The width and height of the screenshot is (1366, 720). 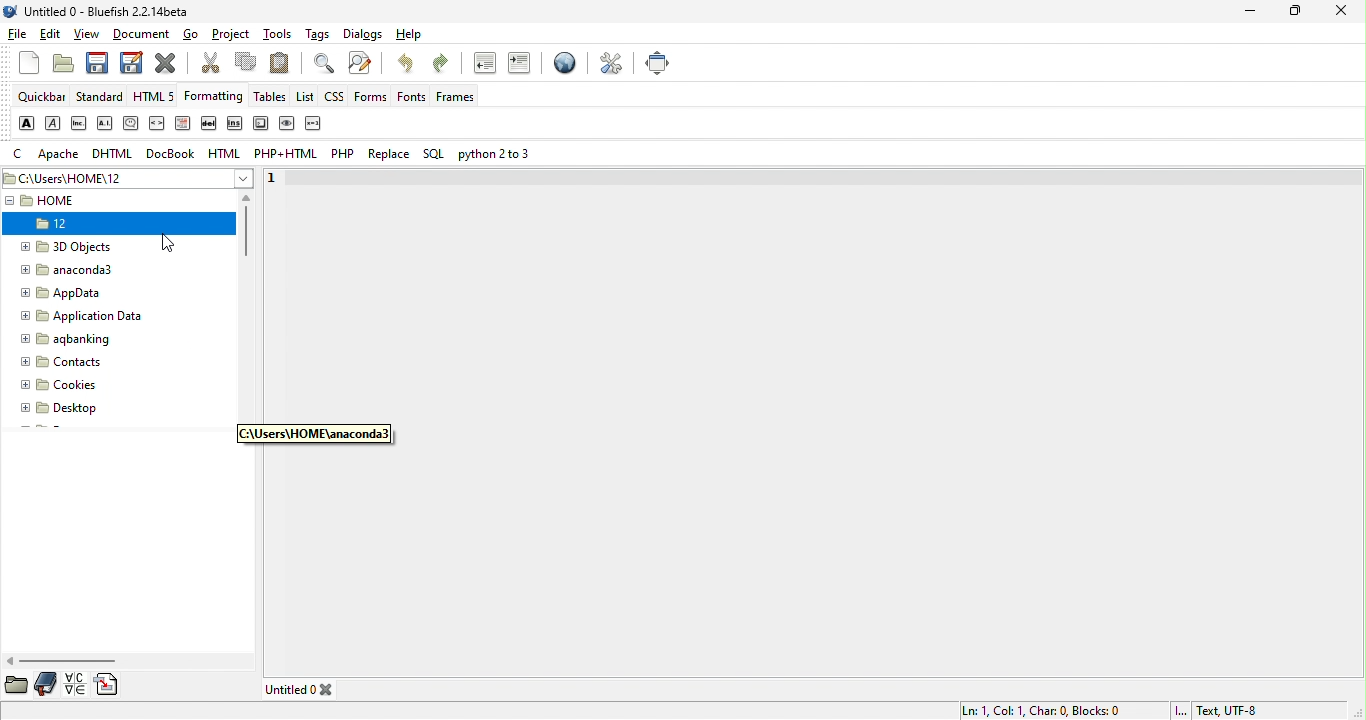 What do you see at coordinates (105, 125) in the screenshot?
I see `acronym` at bounding box center [105, 125].